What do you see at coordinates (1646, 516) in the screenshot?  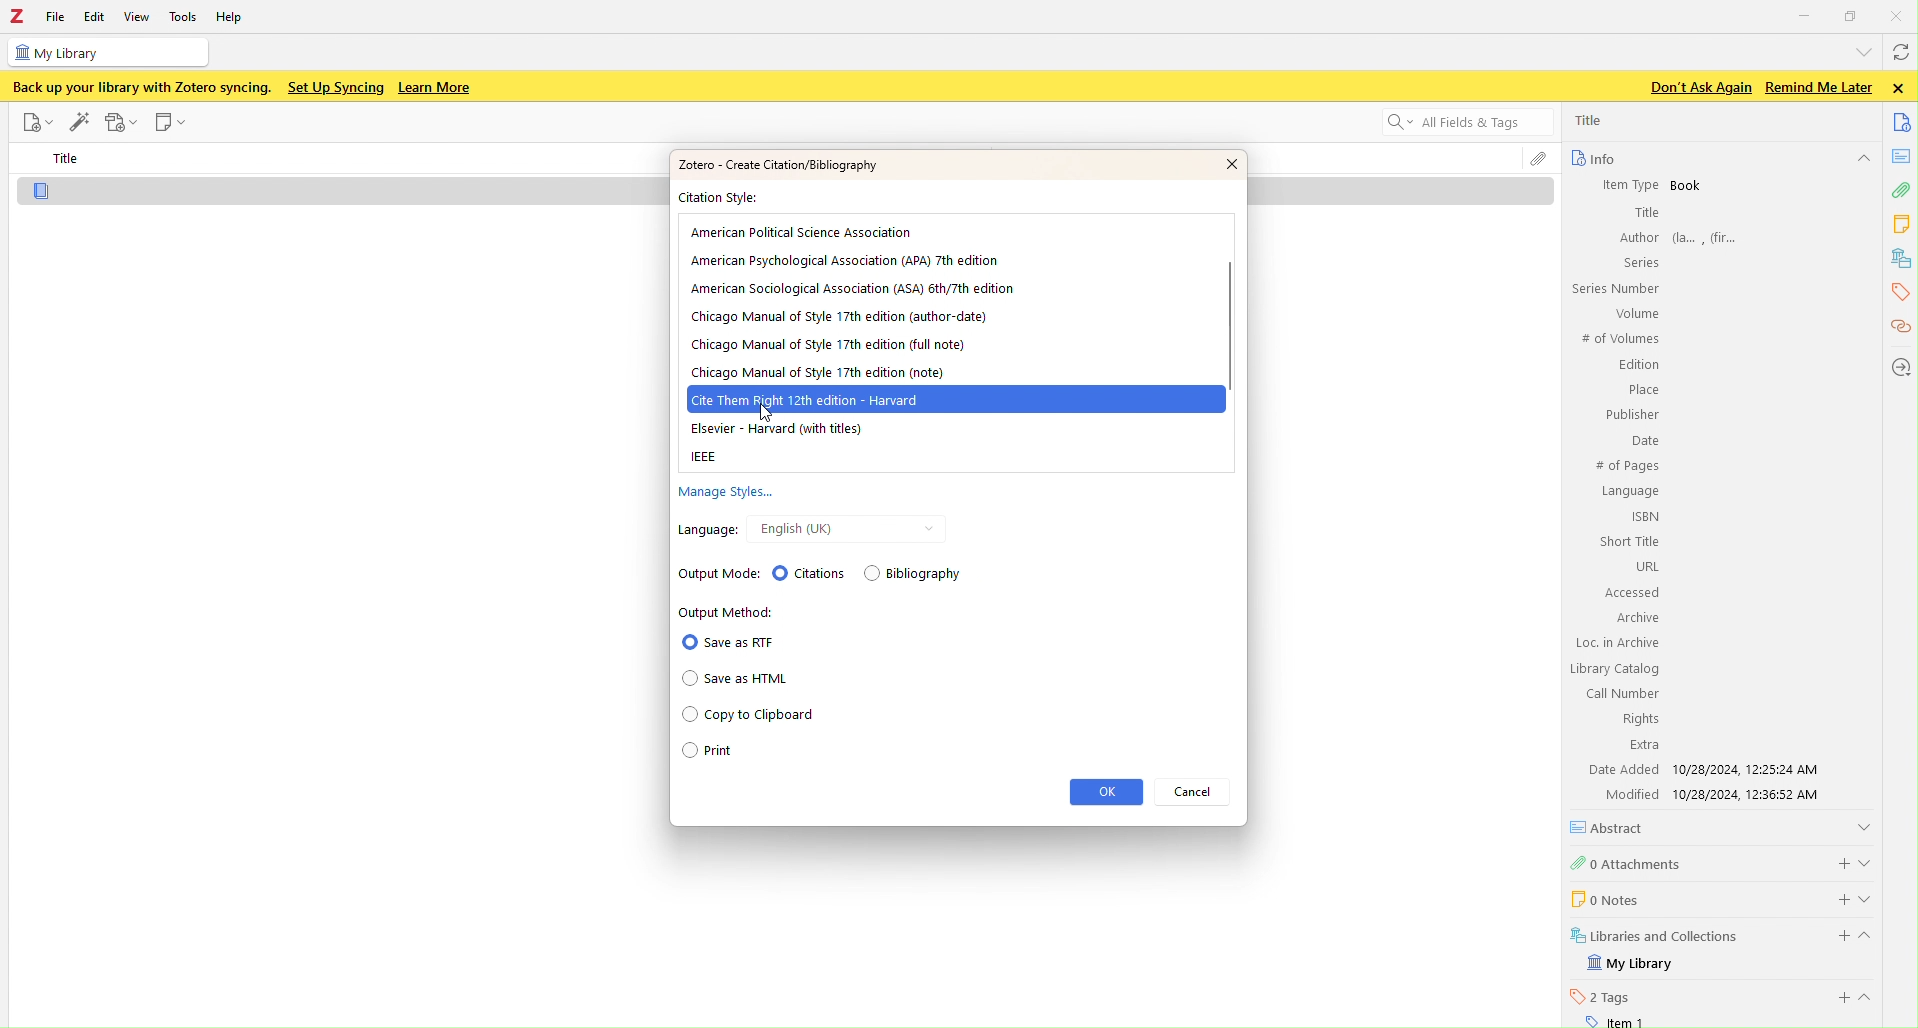 I see `ISBN` at bounding box center [1646, 516].